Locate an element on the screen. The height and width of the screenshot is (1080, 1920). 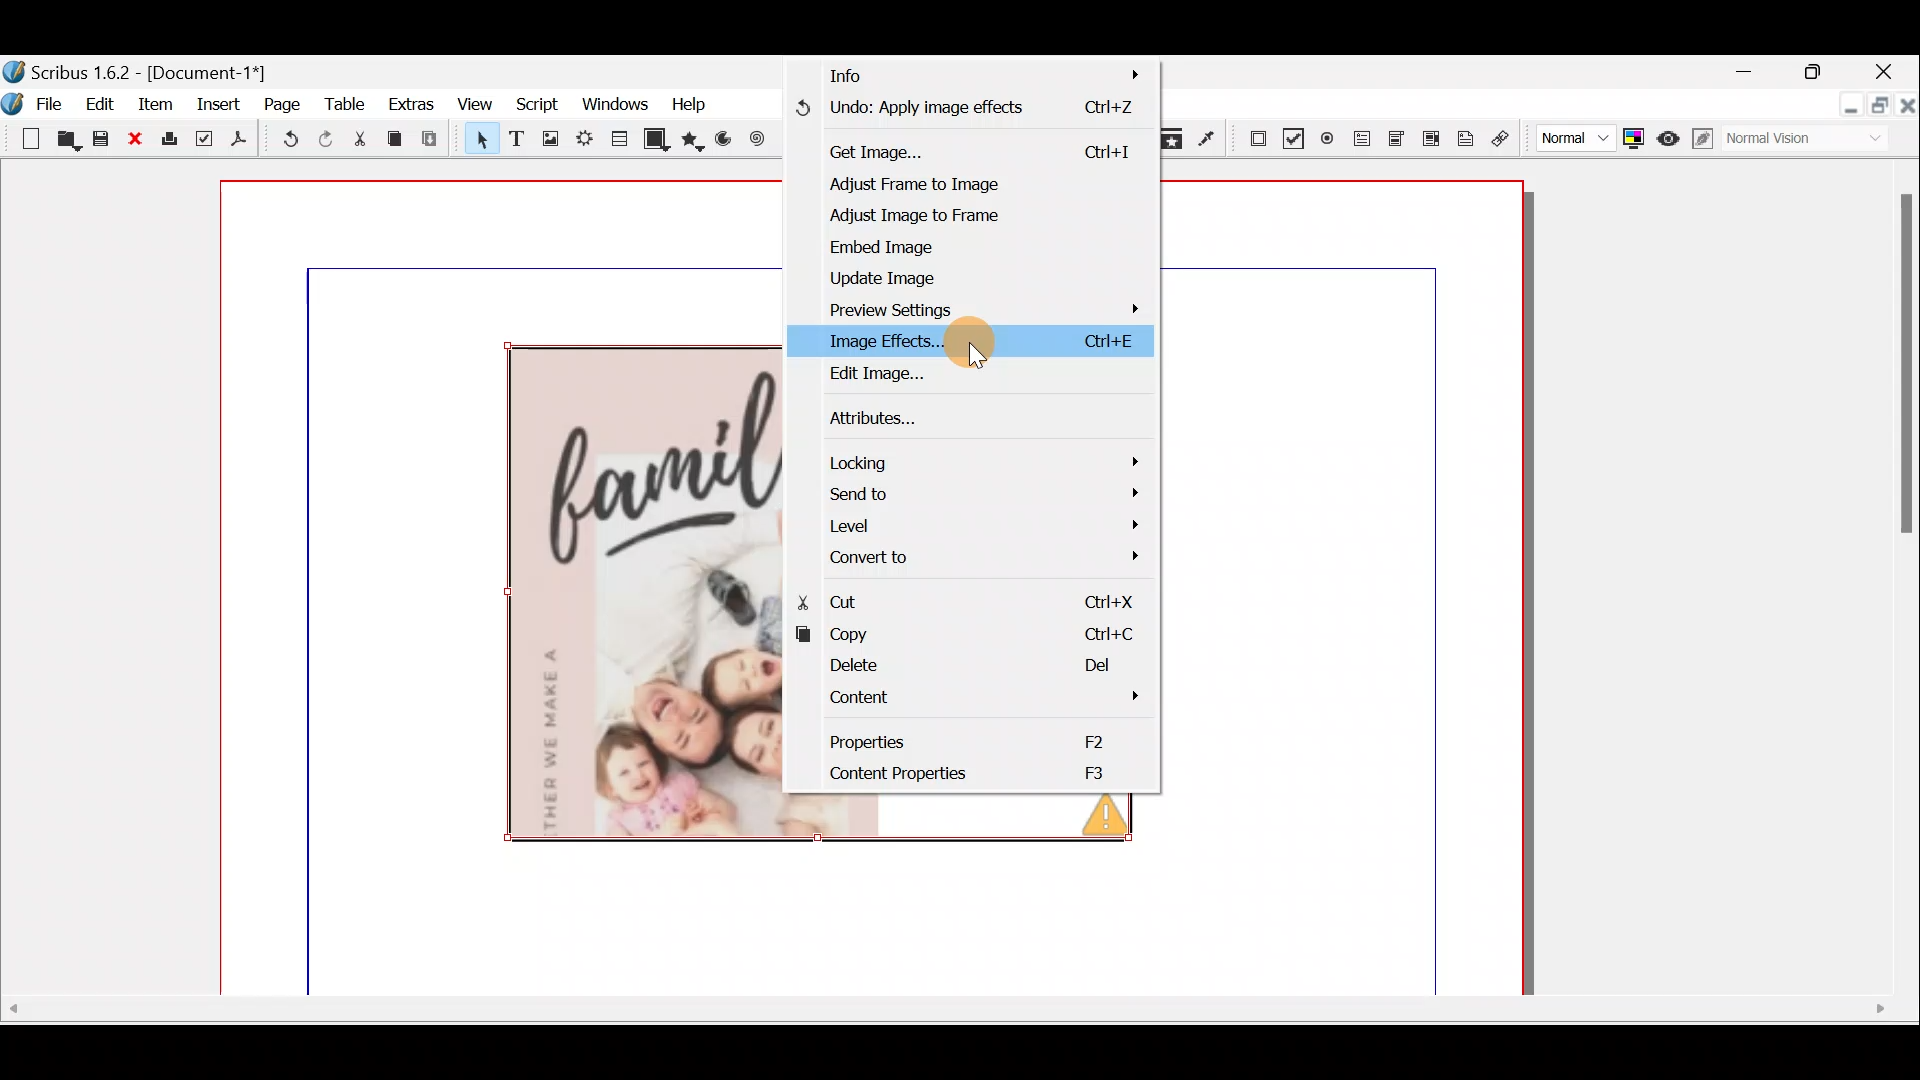
Convert to is located at coordinates (989, 557).